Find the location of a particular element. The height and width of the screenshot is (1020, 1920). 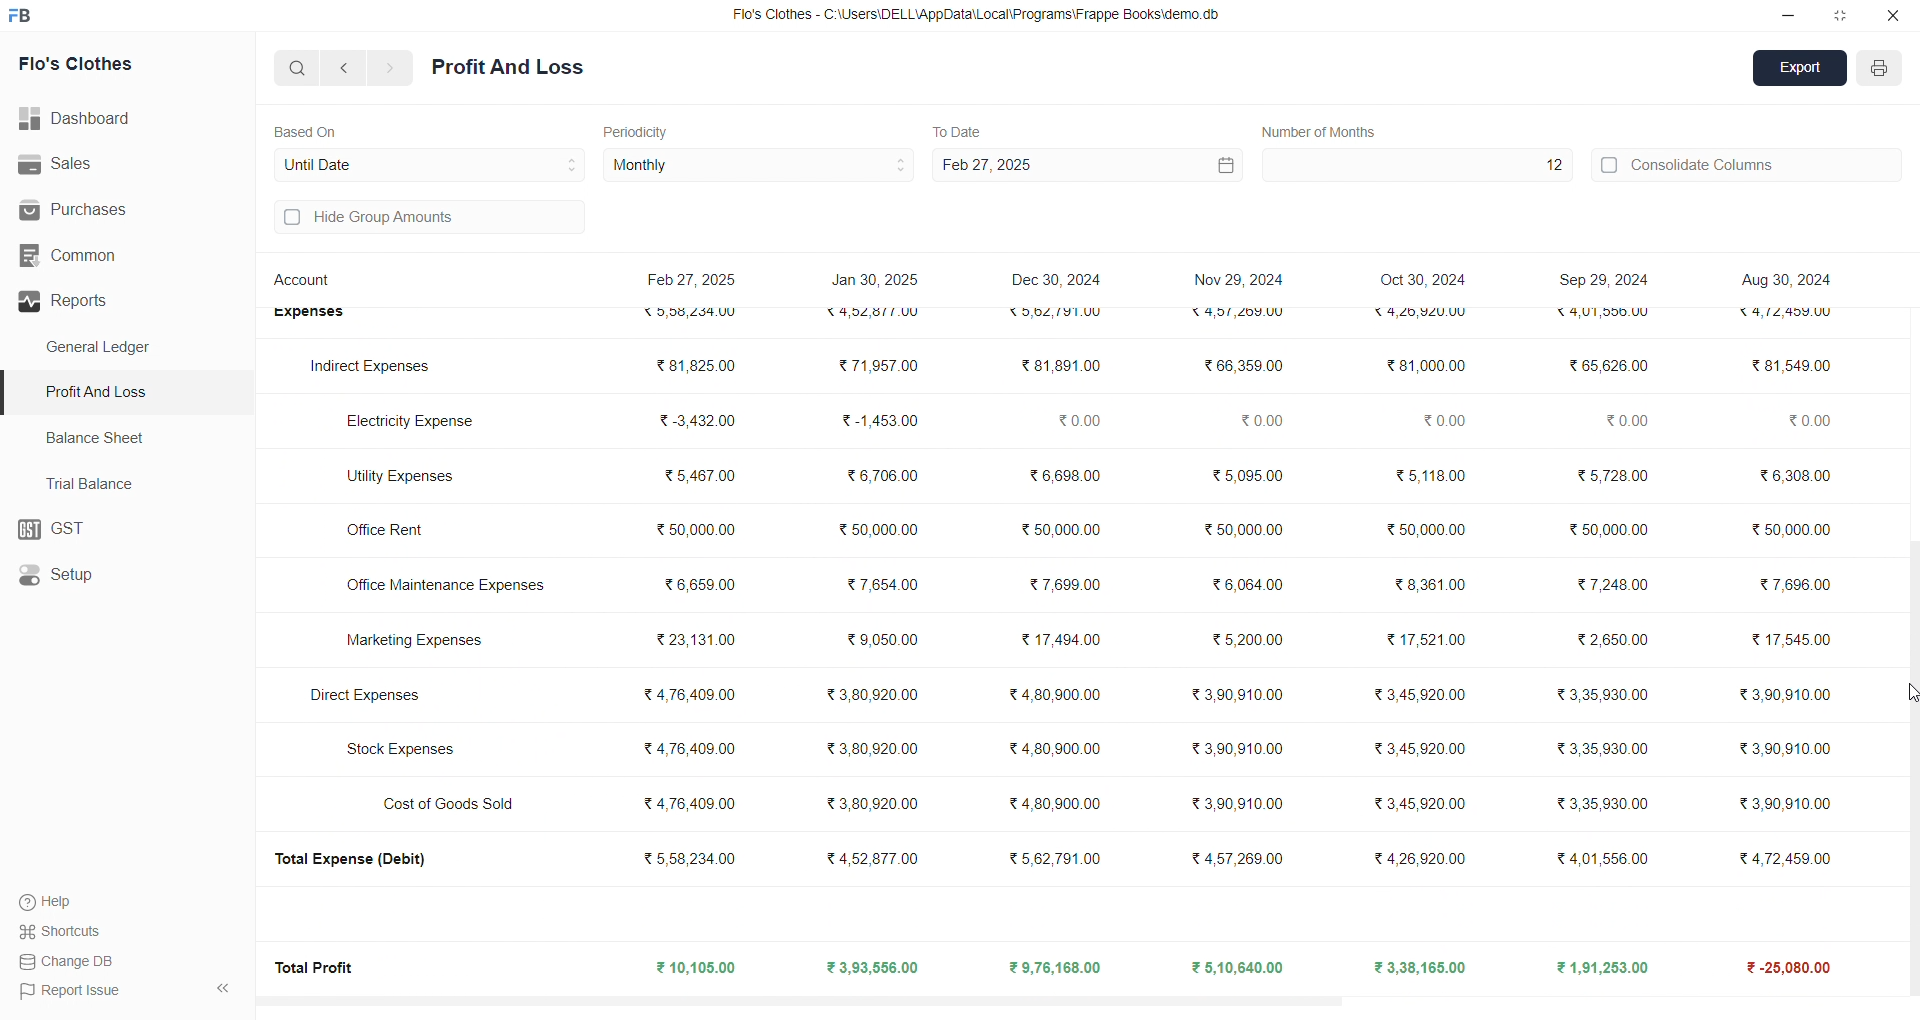

Hide Group Amounts is located at coordinates (426, 219).